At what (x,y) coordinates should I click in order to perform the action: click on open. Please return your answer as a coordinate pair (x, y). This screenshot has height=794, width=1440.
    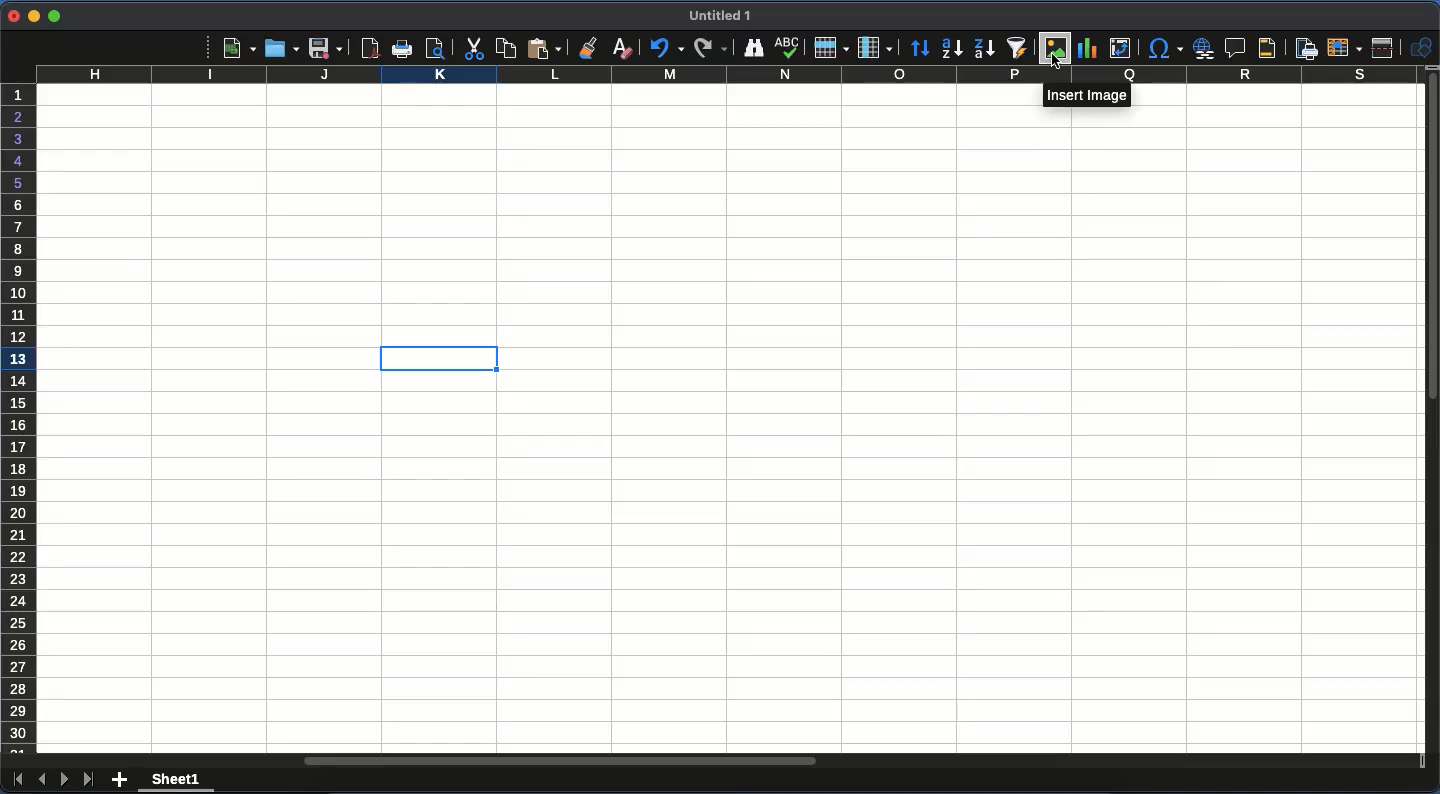
    Looking at the image, I should click on (283, 50).